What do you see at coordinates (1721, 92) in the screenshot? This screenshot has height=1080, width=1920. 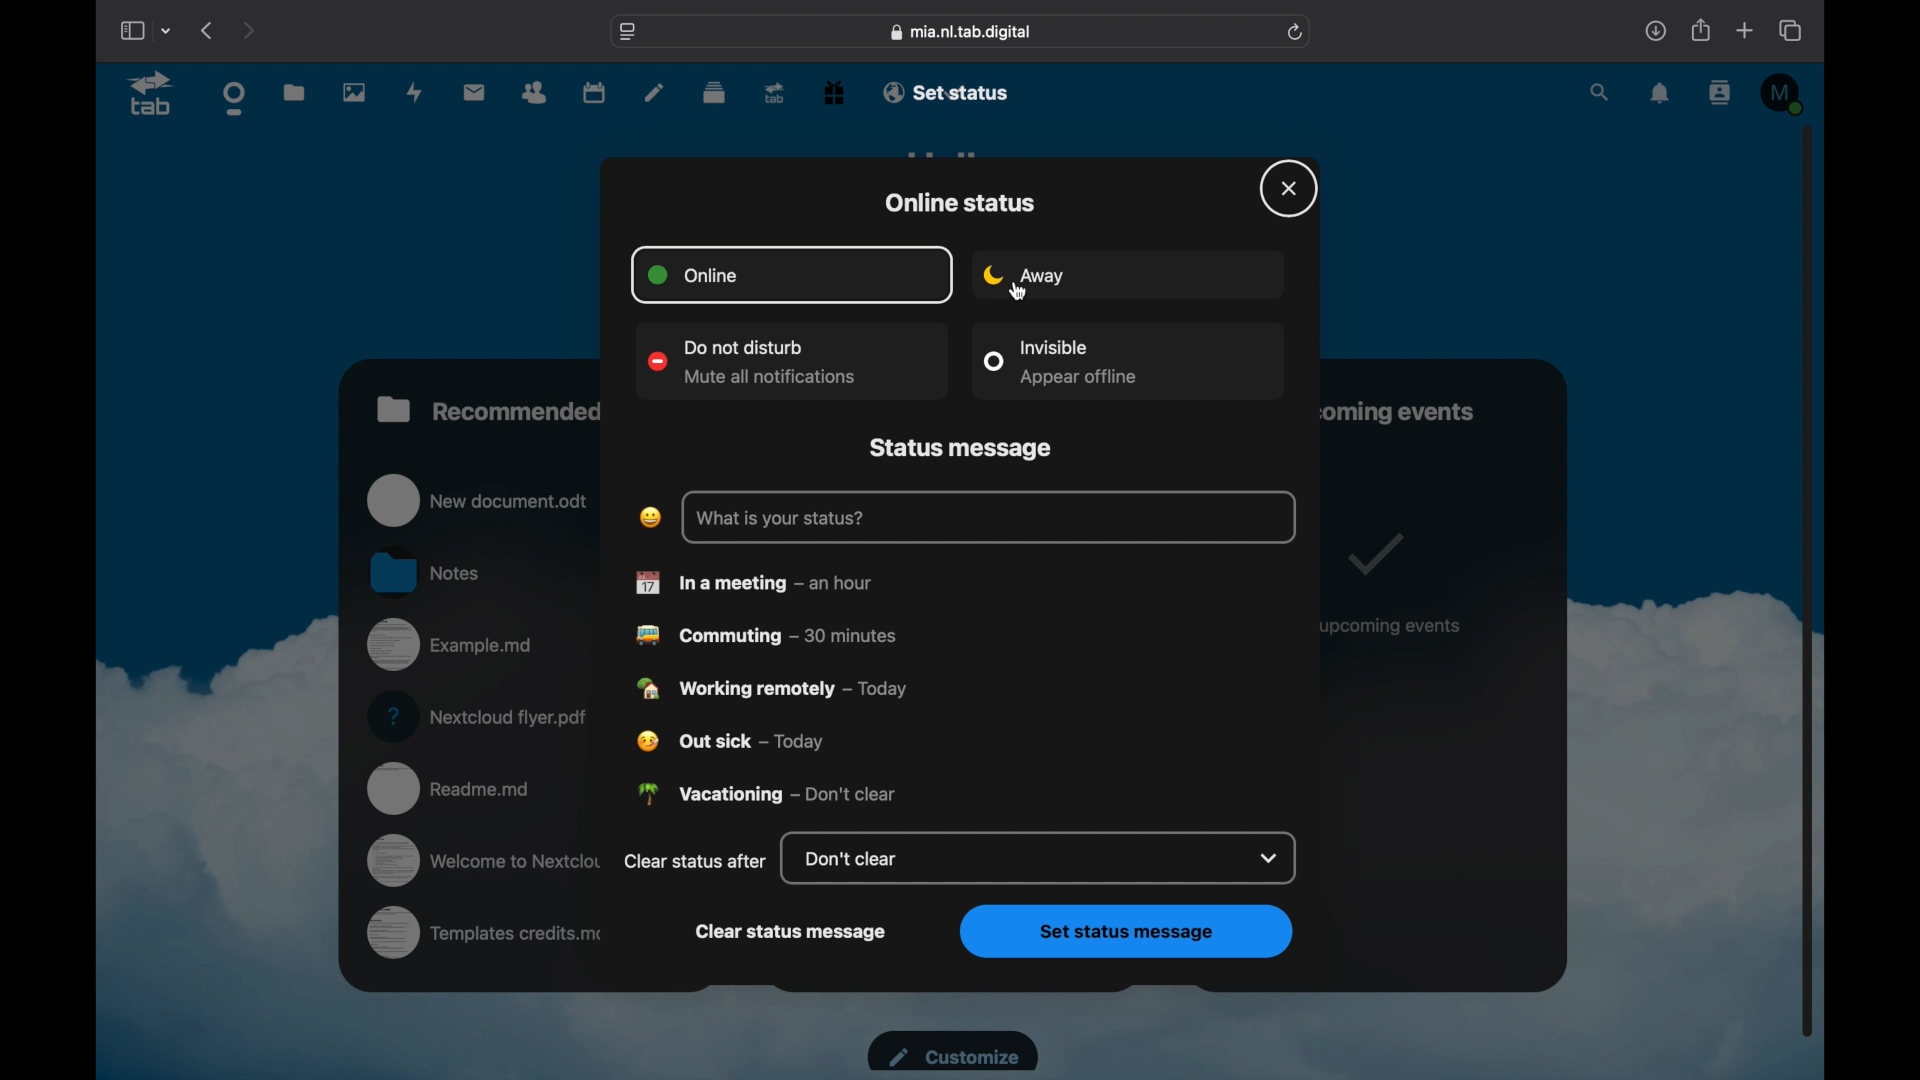 I see `contacts` at bounding box center [1721, 92].